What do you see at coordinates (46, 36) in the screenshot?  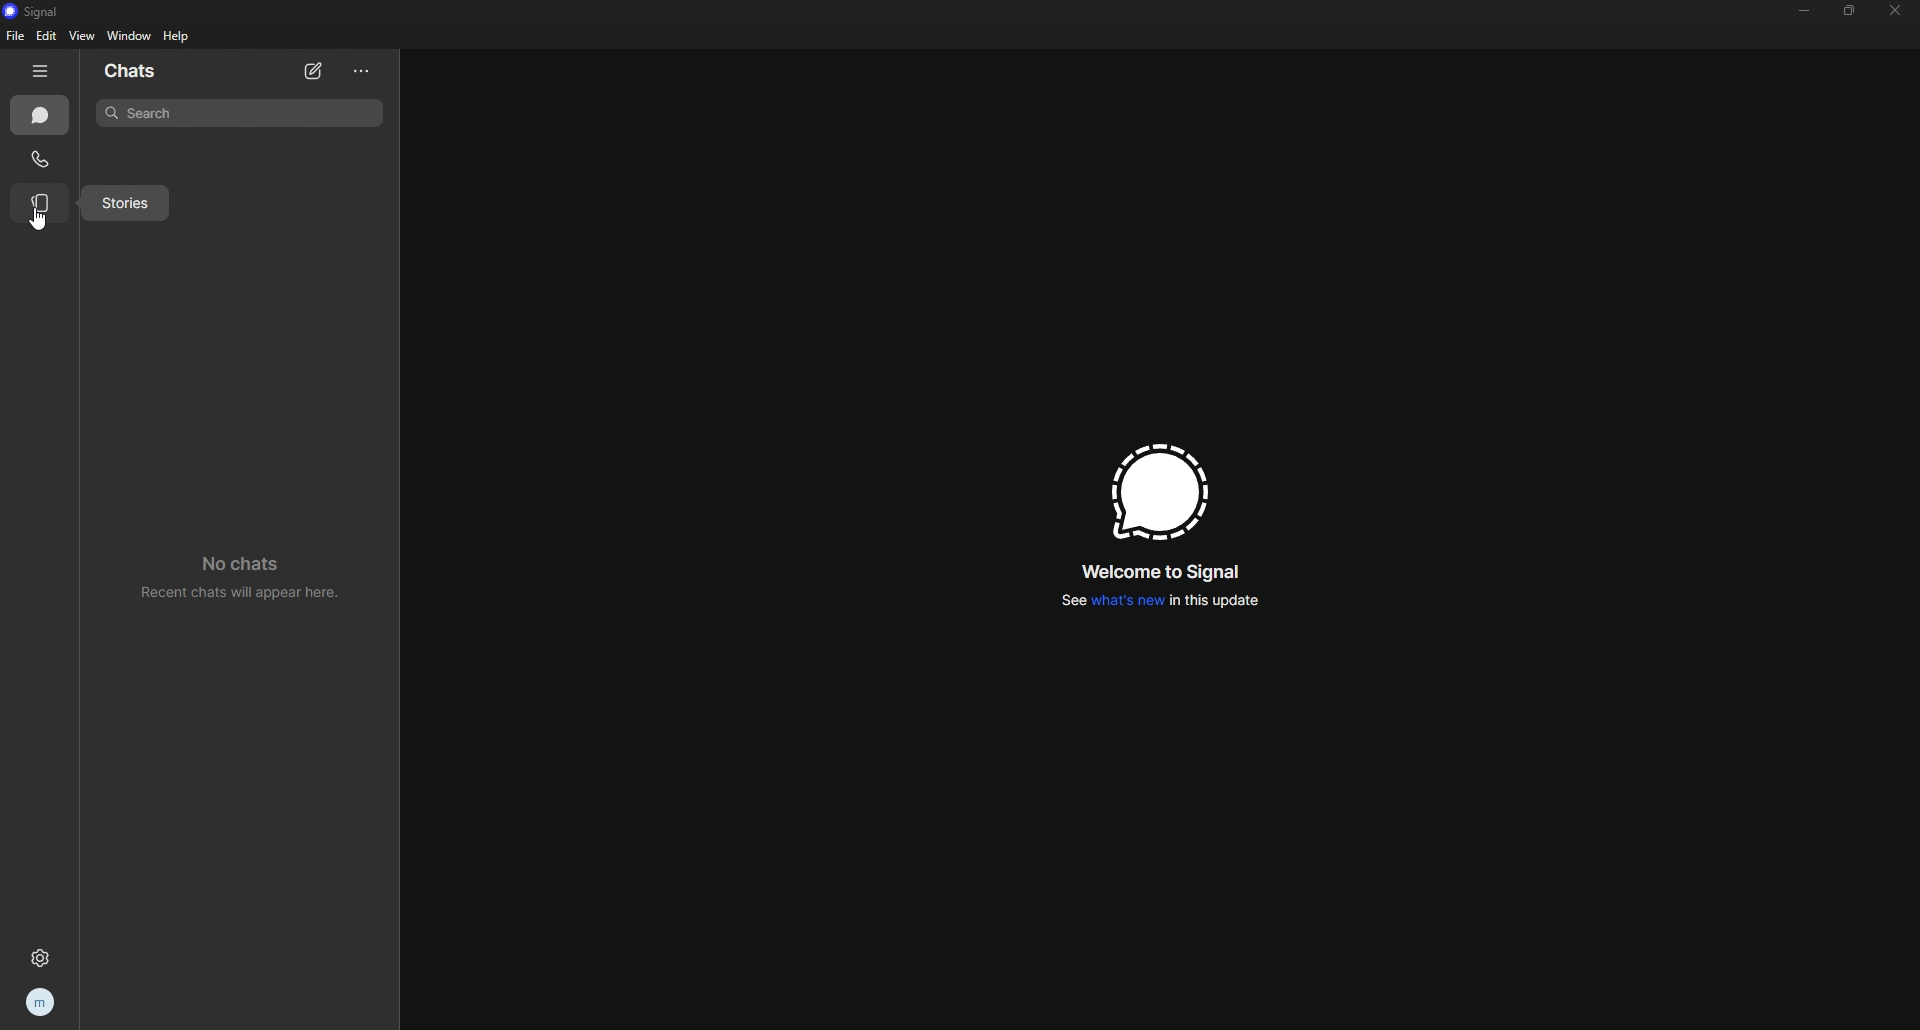 I see `edit` at bounding box center [46, 36].